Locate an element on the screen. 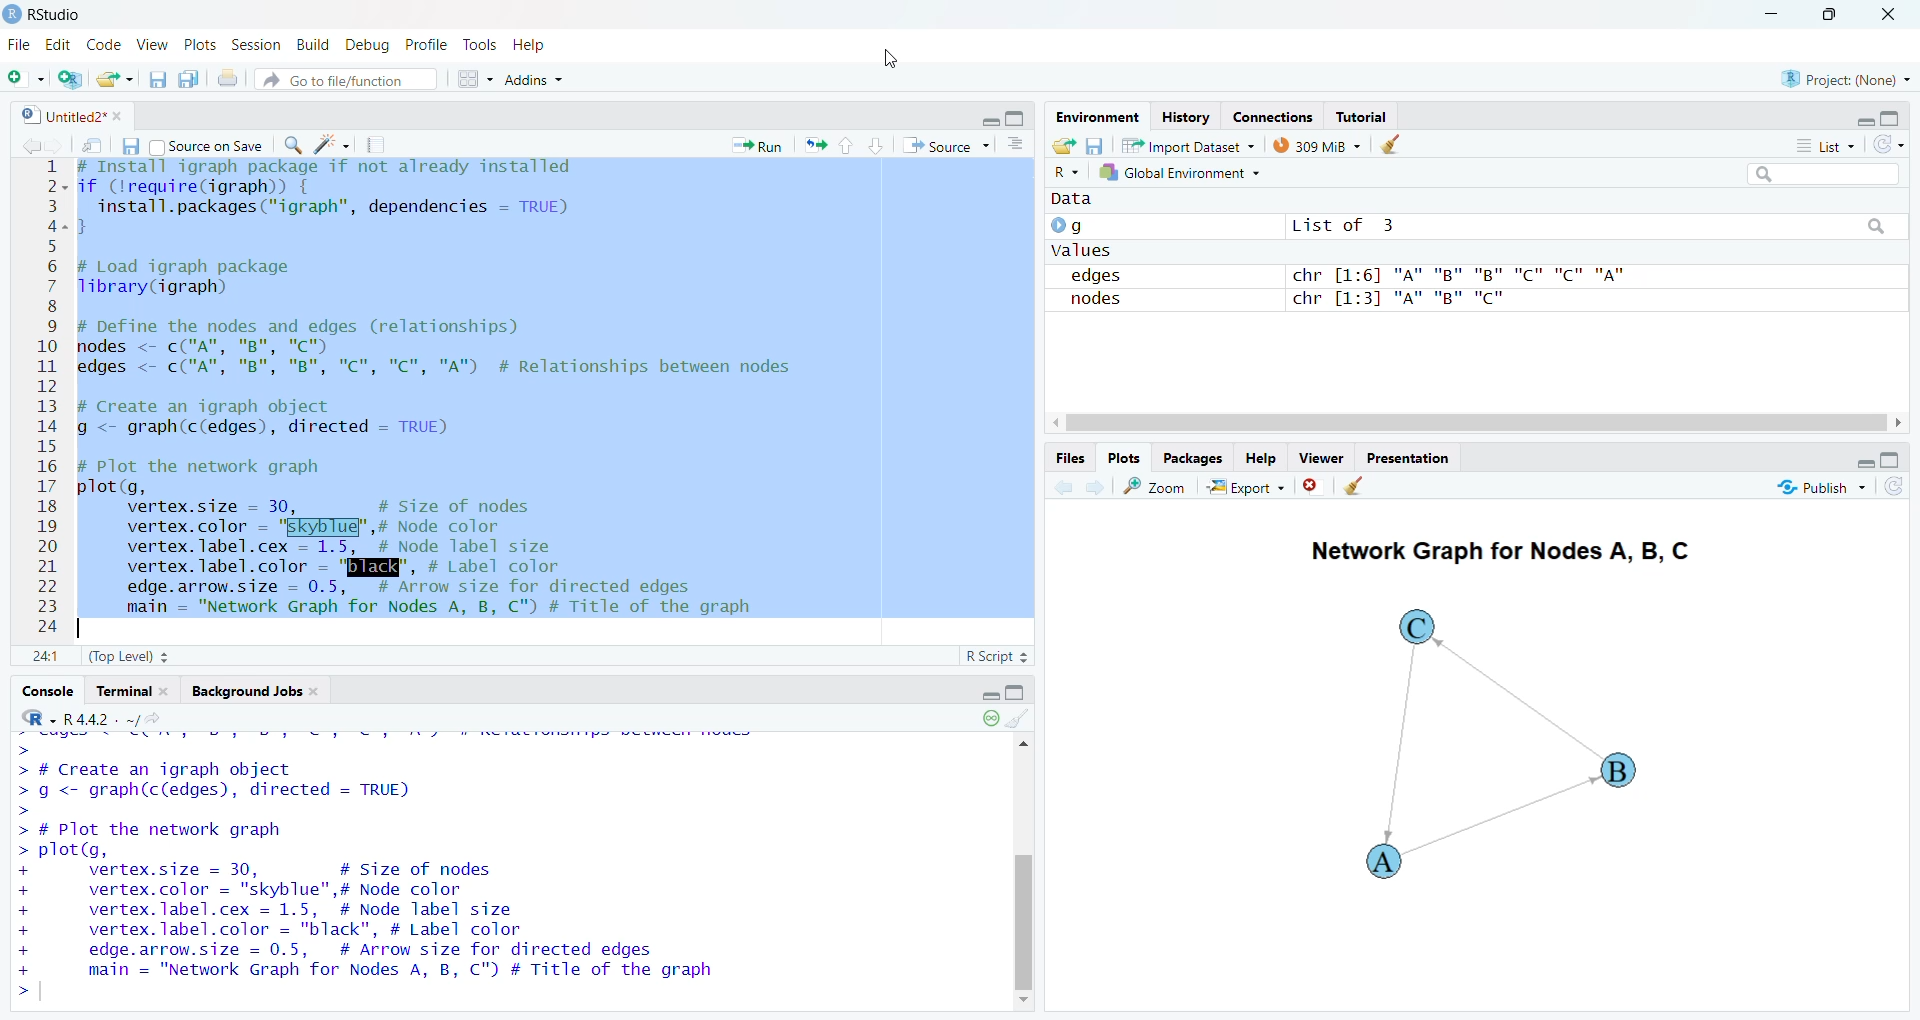 This screenshot has width=1920, height=1020. refresh is located at coordinates (1891, 489).